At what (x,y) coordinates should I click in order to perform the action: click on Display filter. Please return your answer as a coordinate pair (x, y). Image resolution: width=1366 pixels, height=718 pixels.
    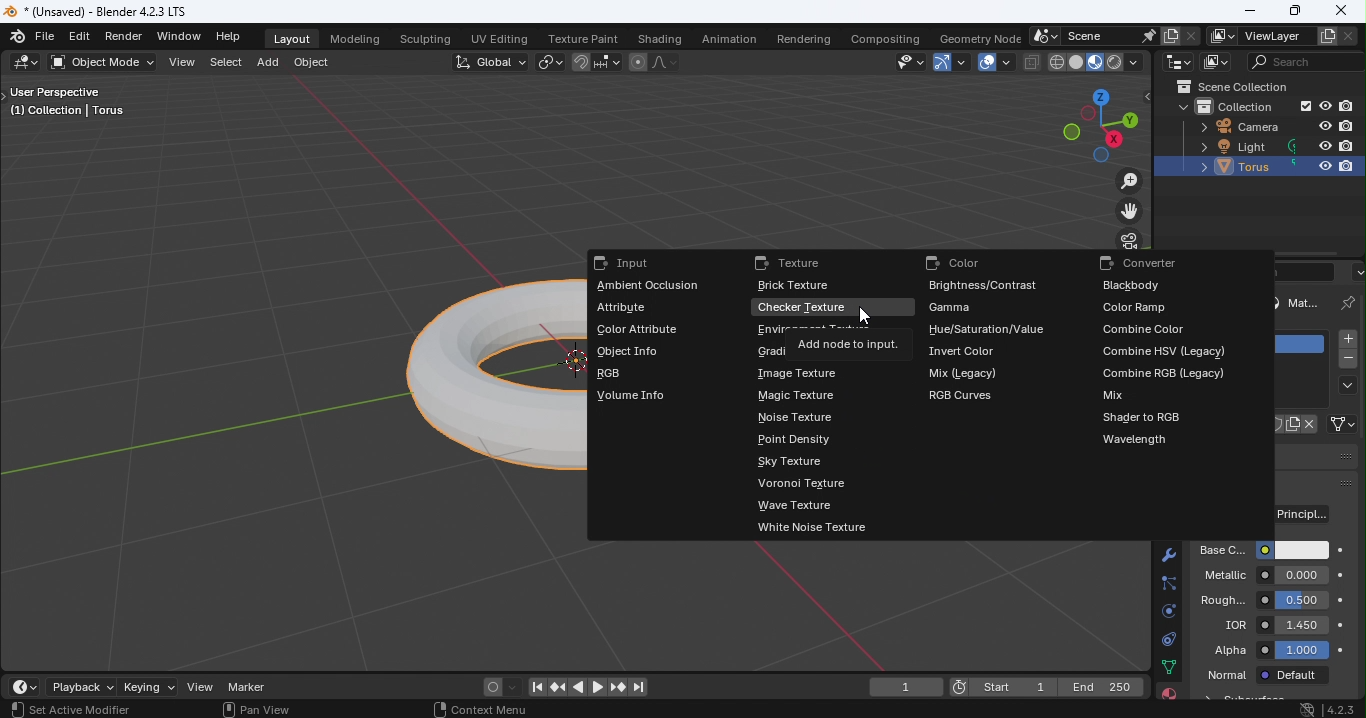
    Looking at the image, I should click on (1306, 61).